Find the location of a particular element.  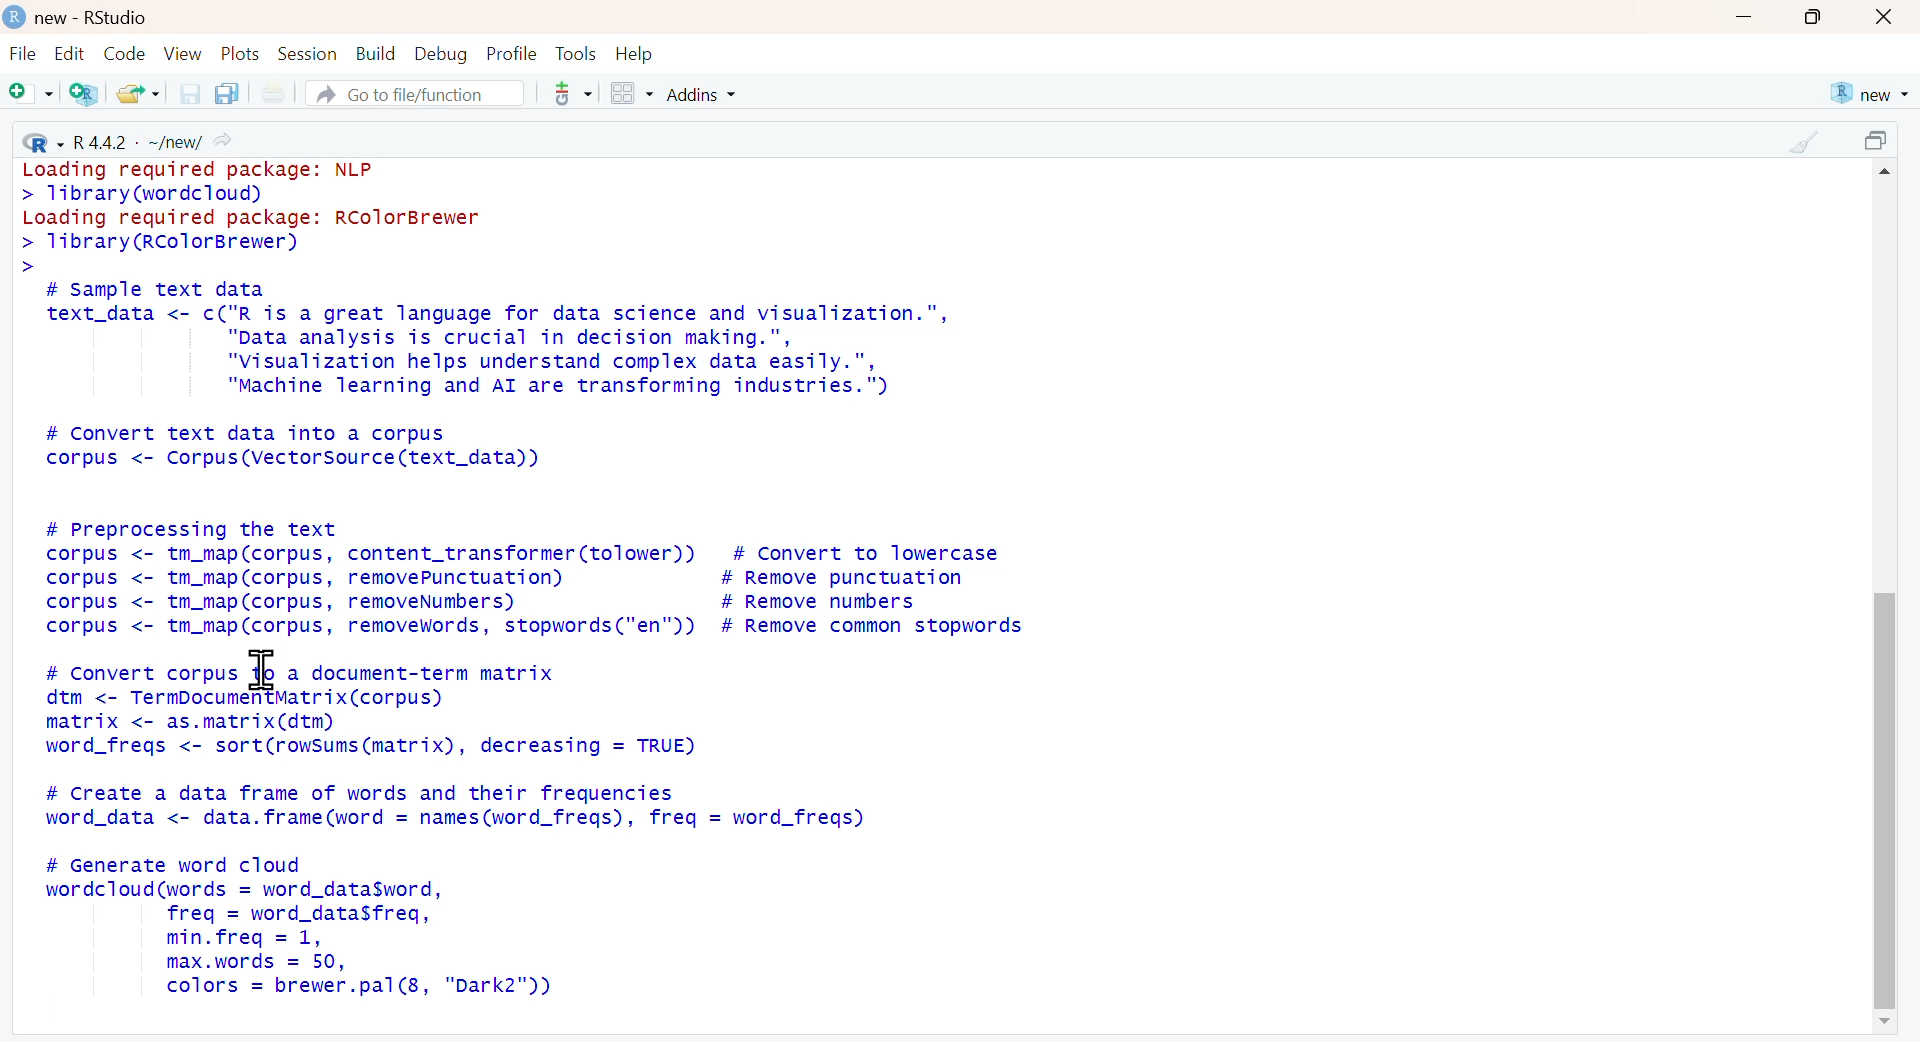

R 4.4.2 - ~/new/ is located at coordinates (125, 138).